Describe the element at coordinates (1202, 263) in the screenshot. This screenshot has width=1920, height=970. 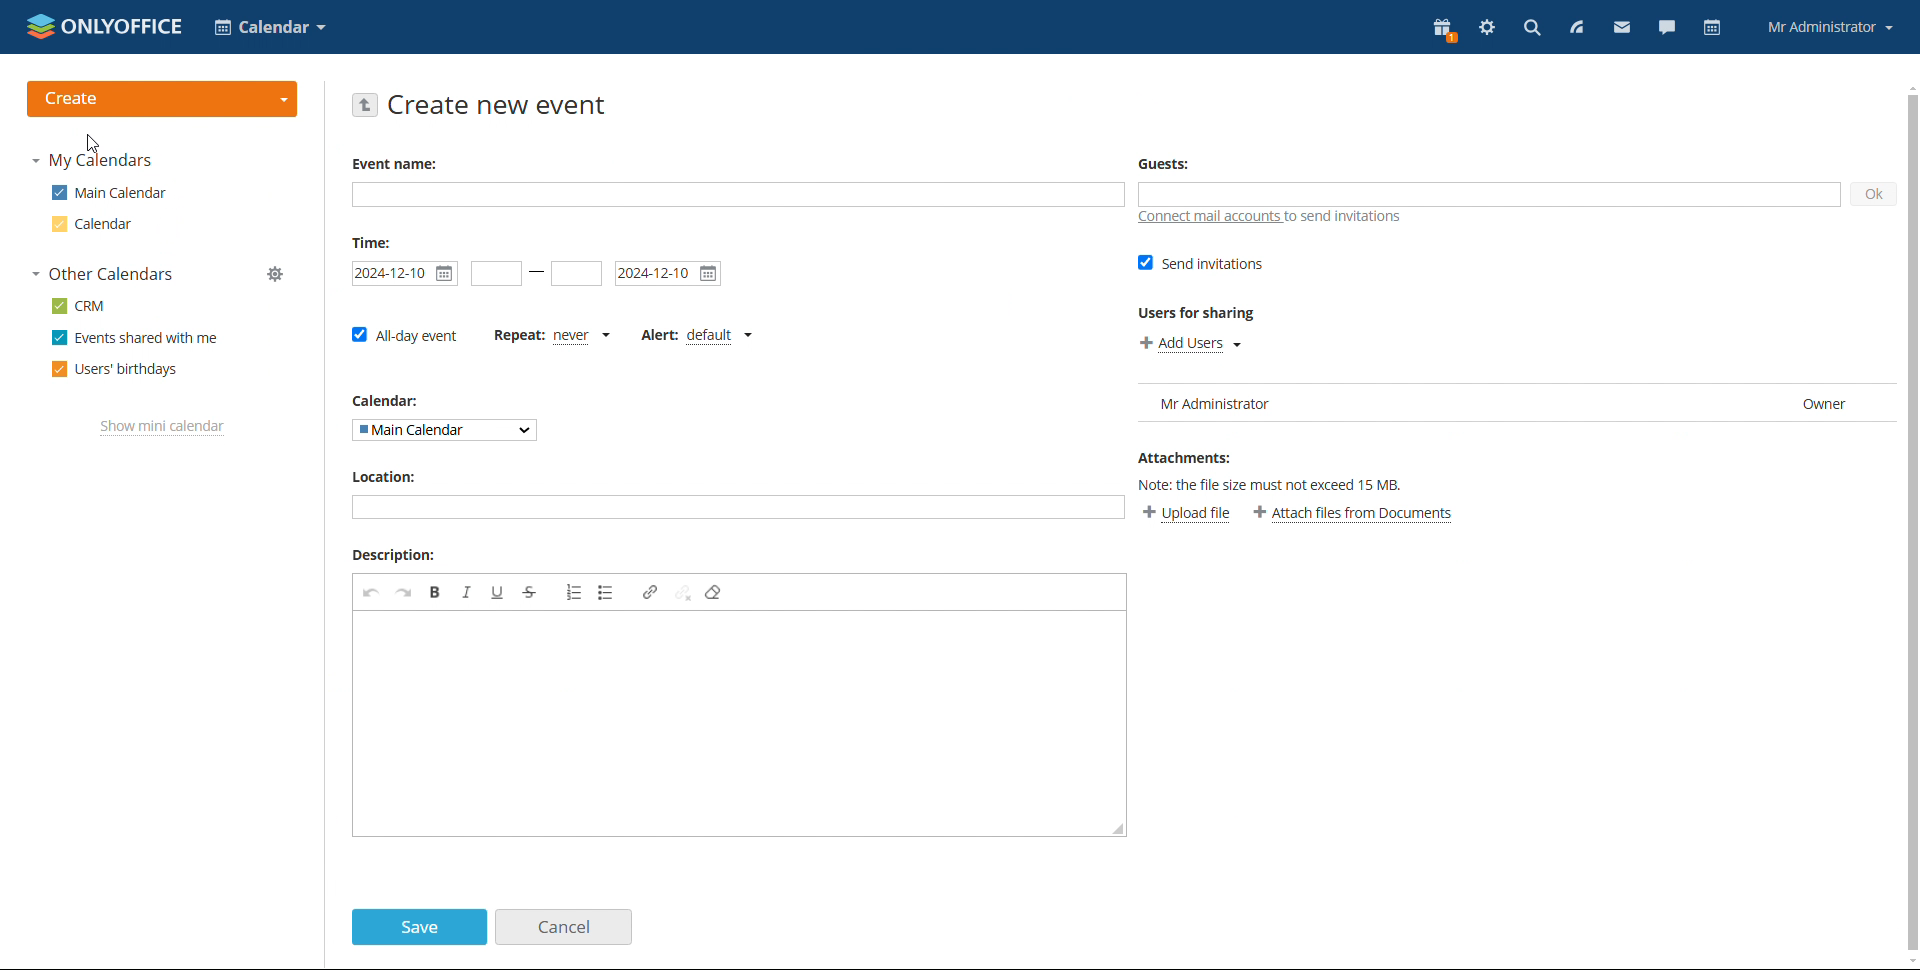
I see `send invitations` at that location.